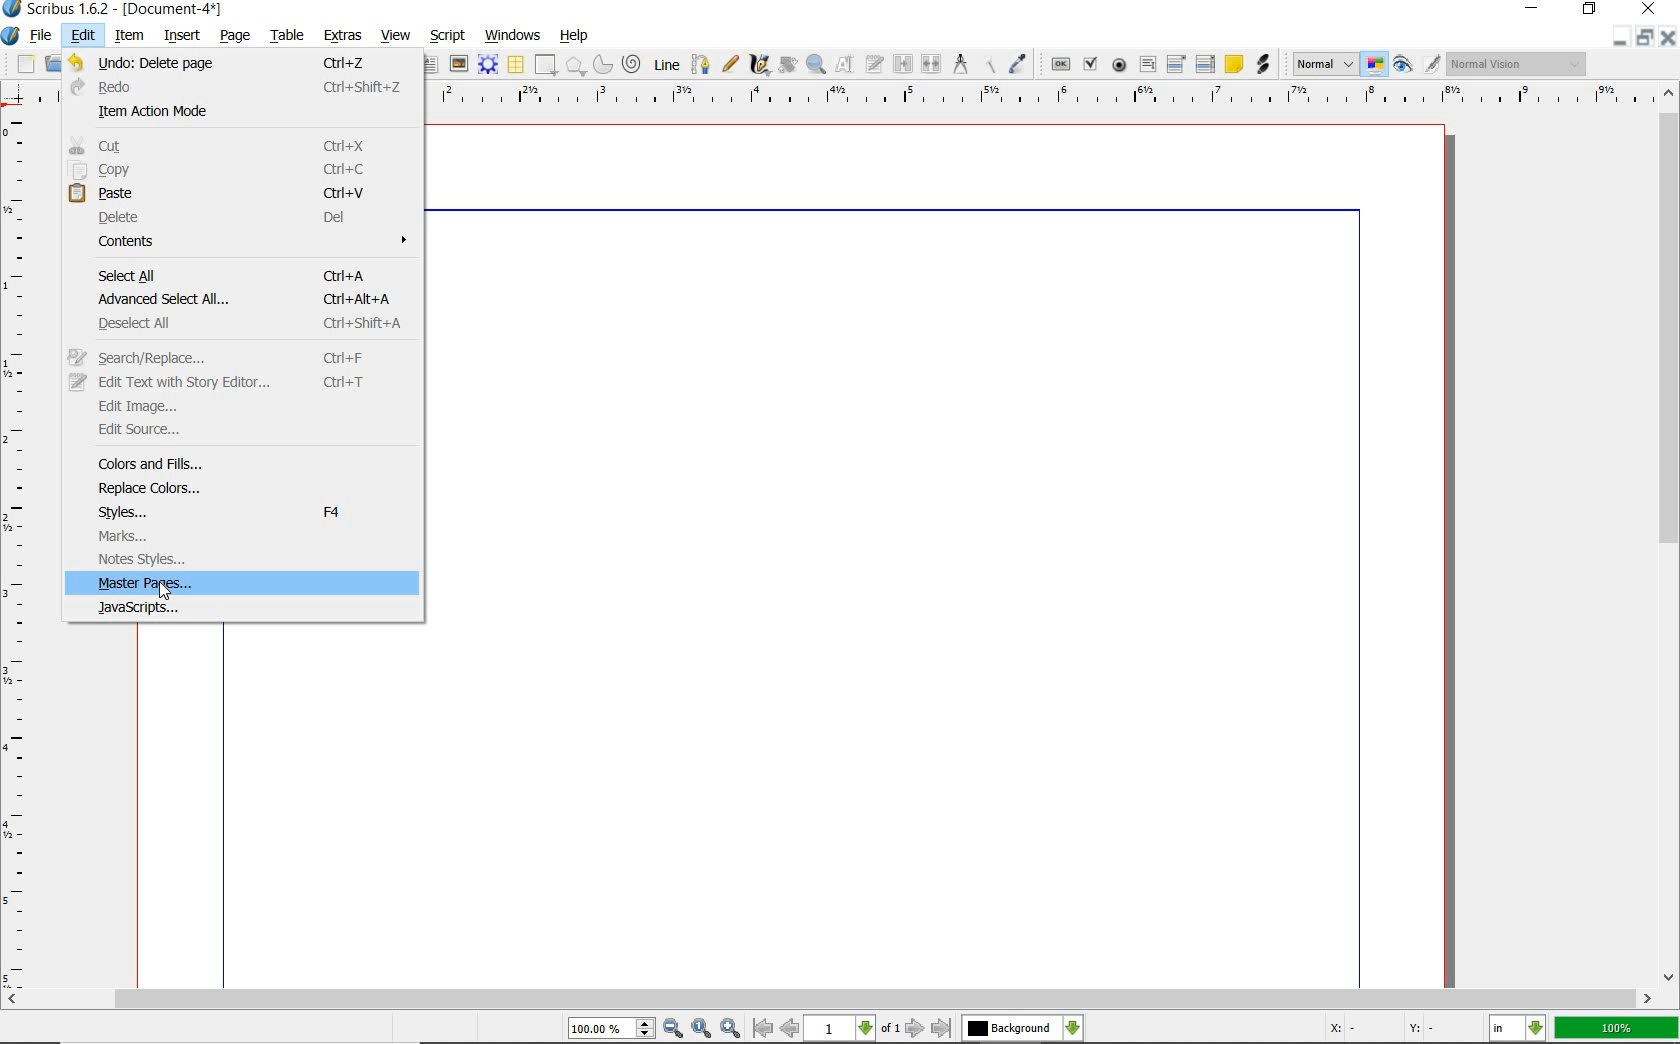 This screenshot has width=1680, height=1044. What do you see at coordinates (449, 34) in the screenshot?
I see `script` at bounding box center [449, 34].